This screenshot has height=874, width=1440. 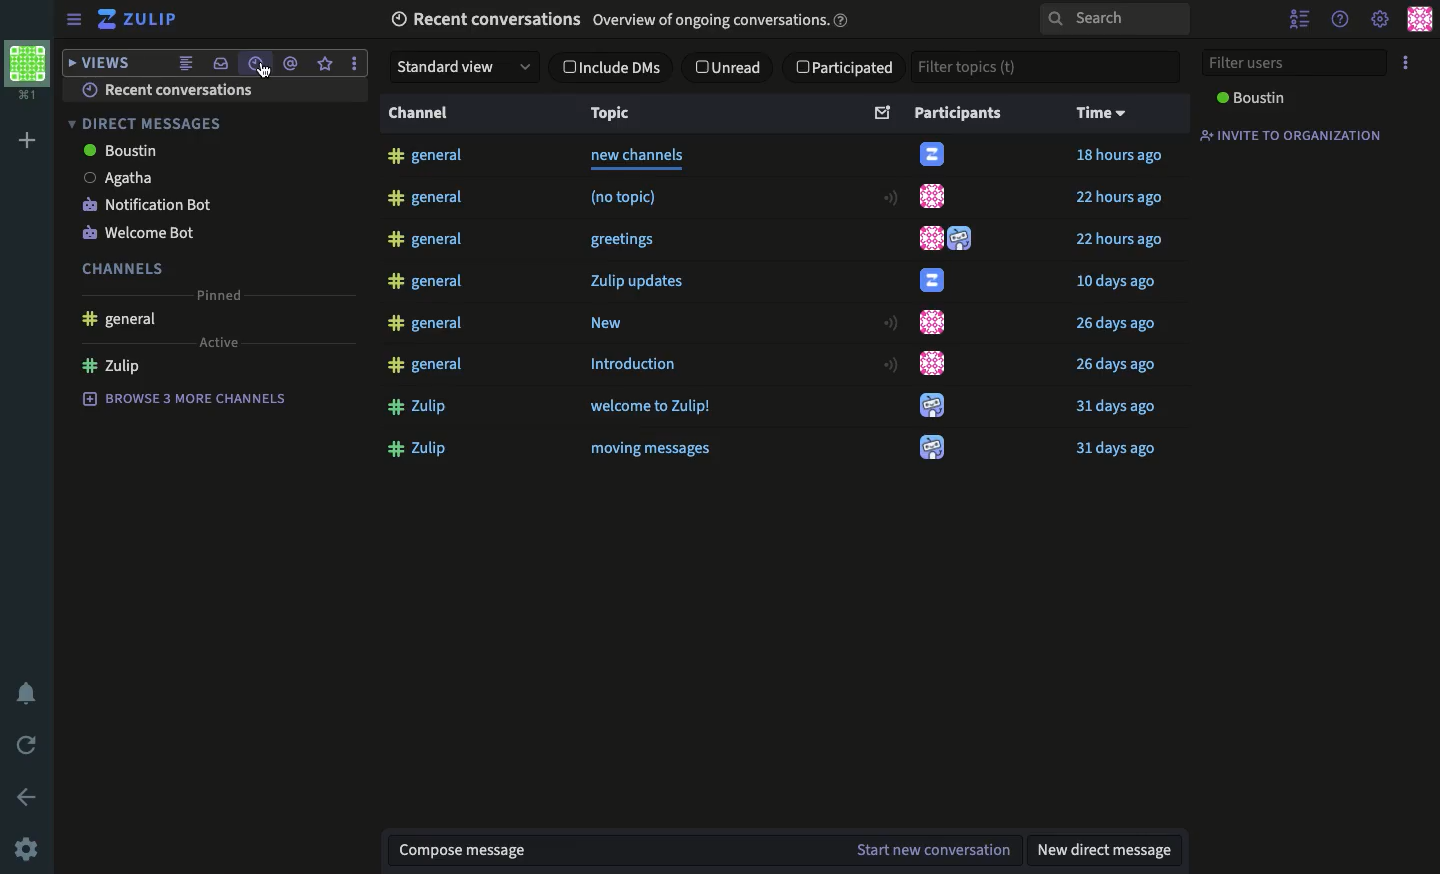 I want to click on user profile, so click(x=931, y=362).